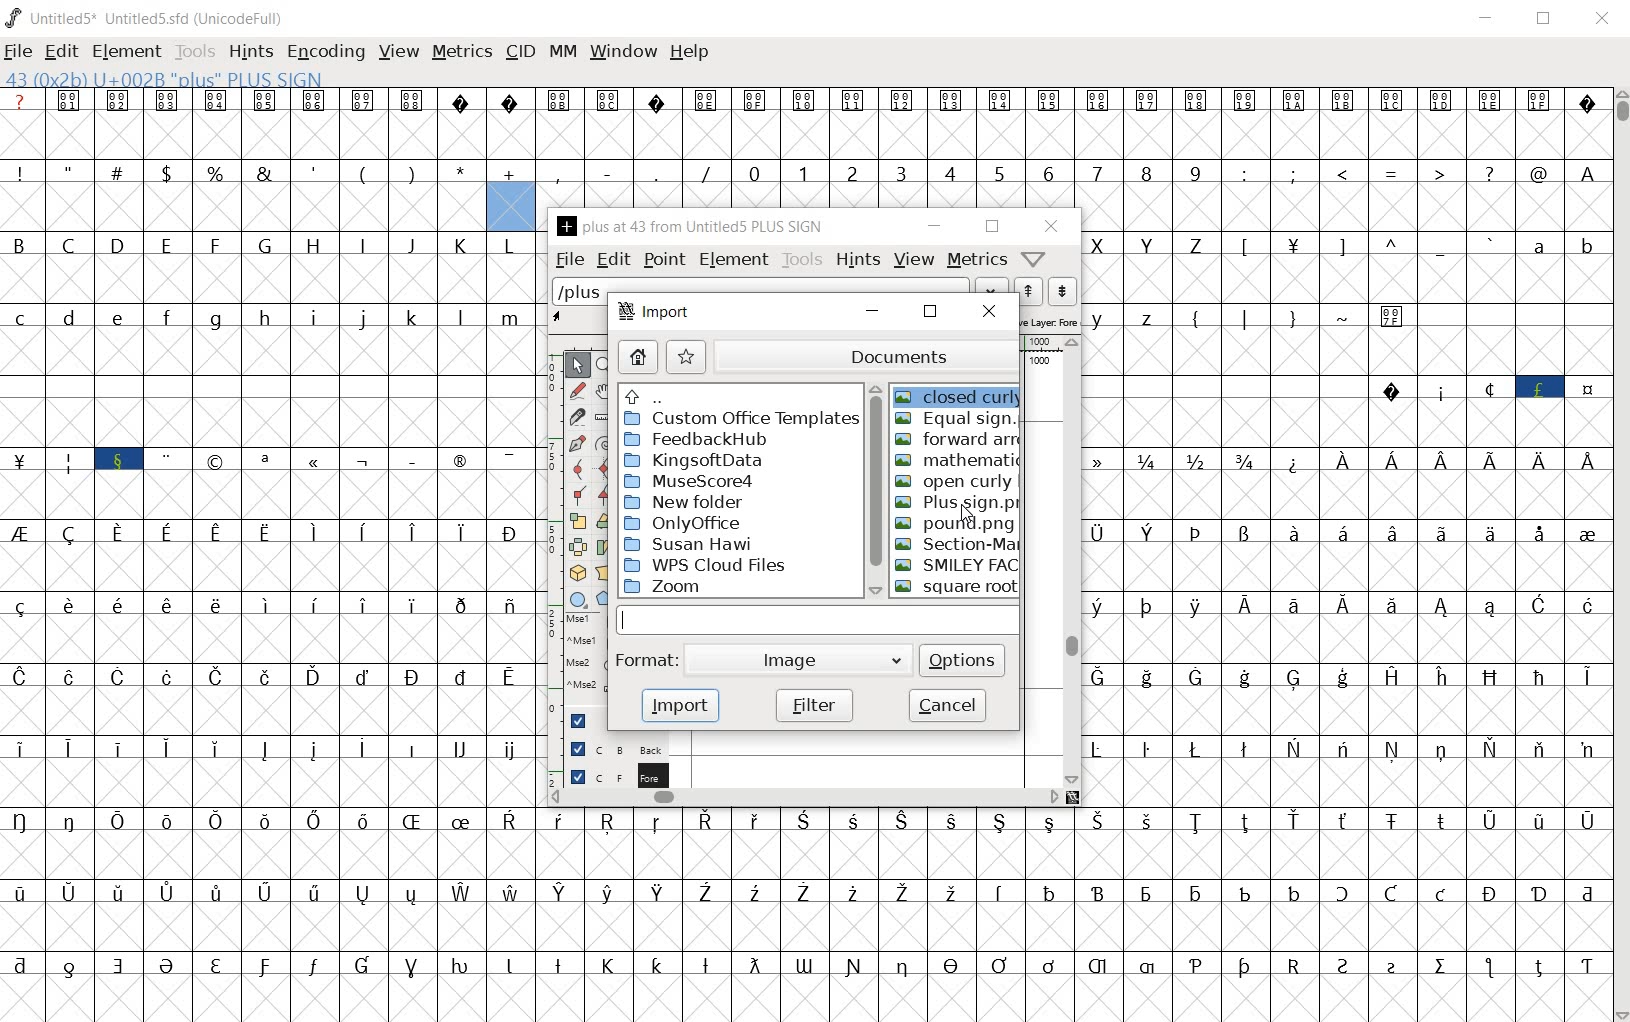  I want to click on T, so click(1294, 268).